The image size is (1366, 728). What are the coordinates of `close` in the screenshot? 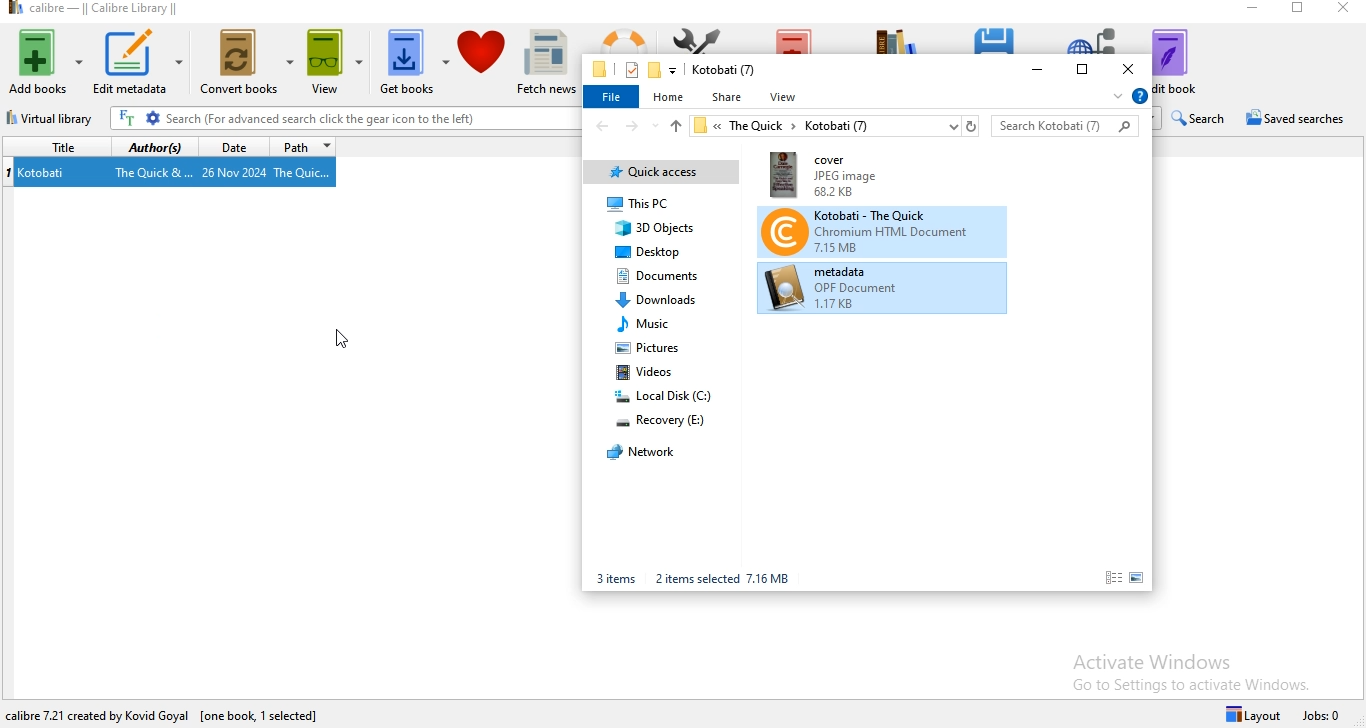 It's located at (1127, 70).